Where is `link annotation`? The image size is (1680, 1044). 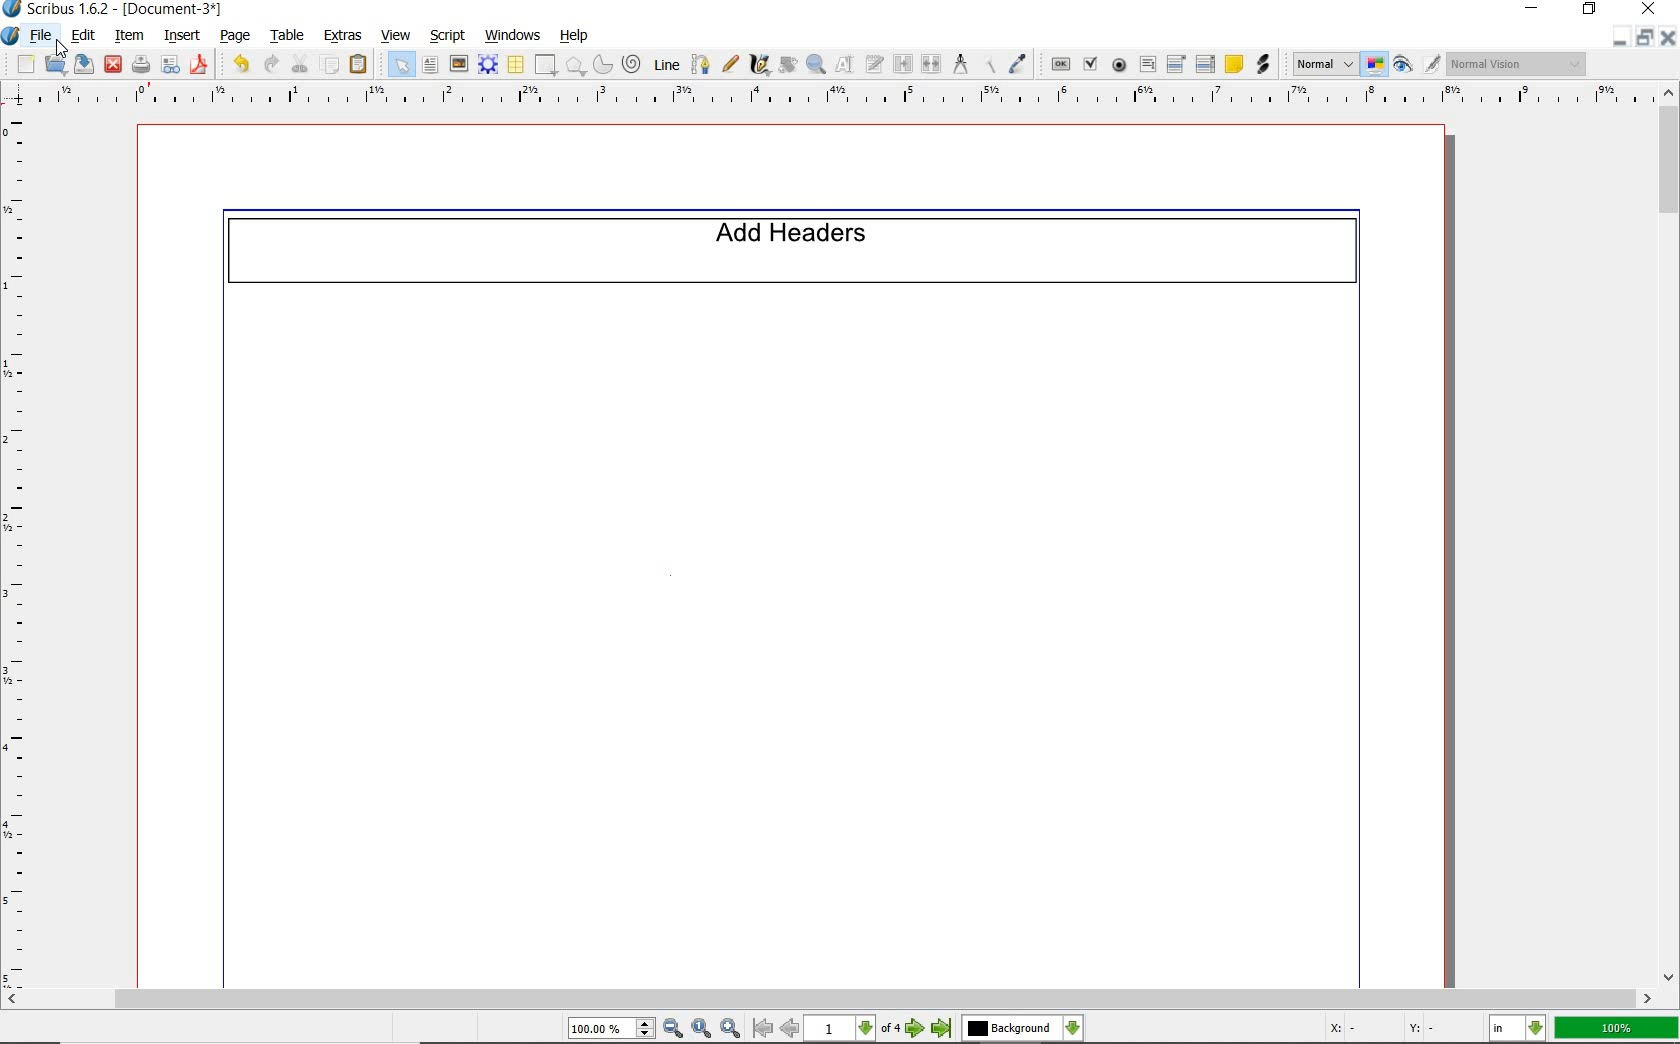
link annotation is located at coordinates (1266, 66).